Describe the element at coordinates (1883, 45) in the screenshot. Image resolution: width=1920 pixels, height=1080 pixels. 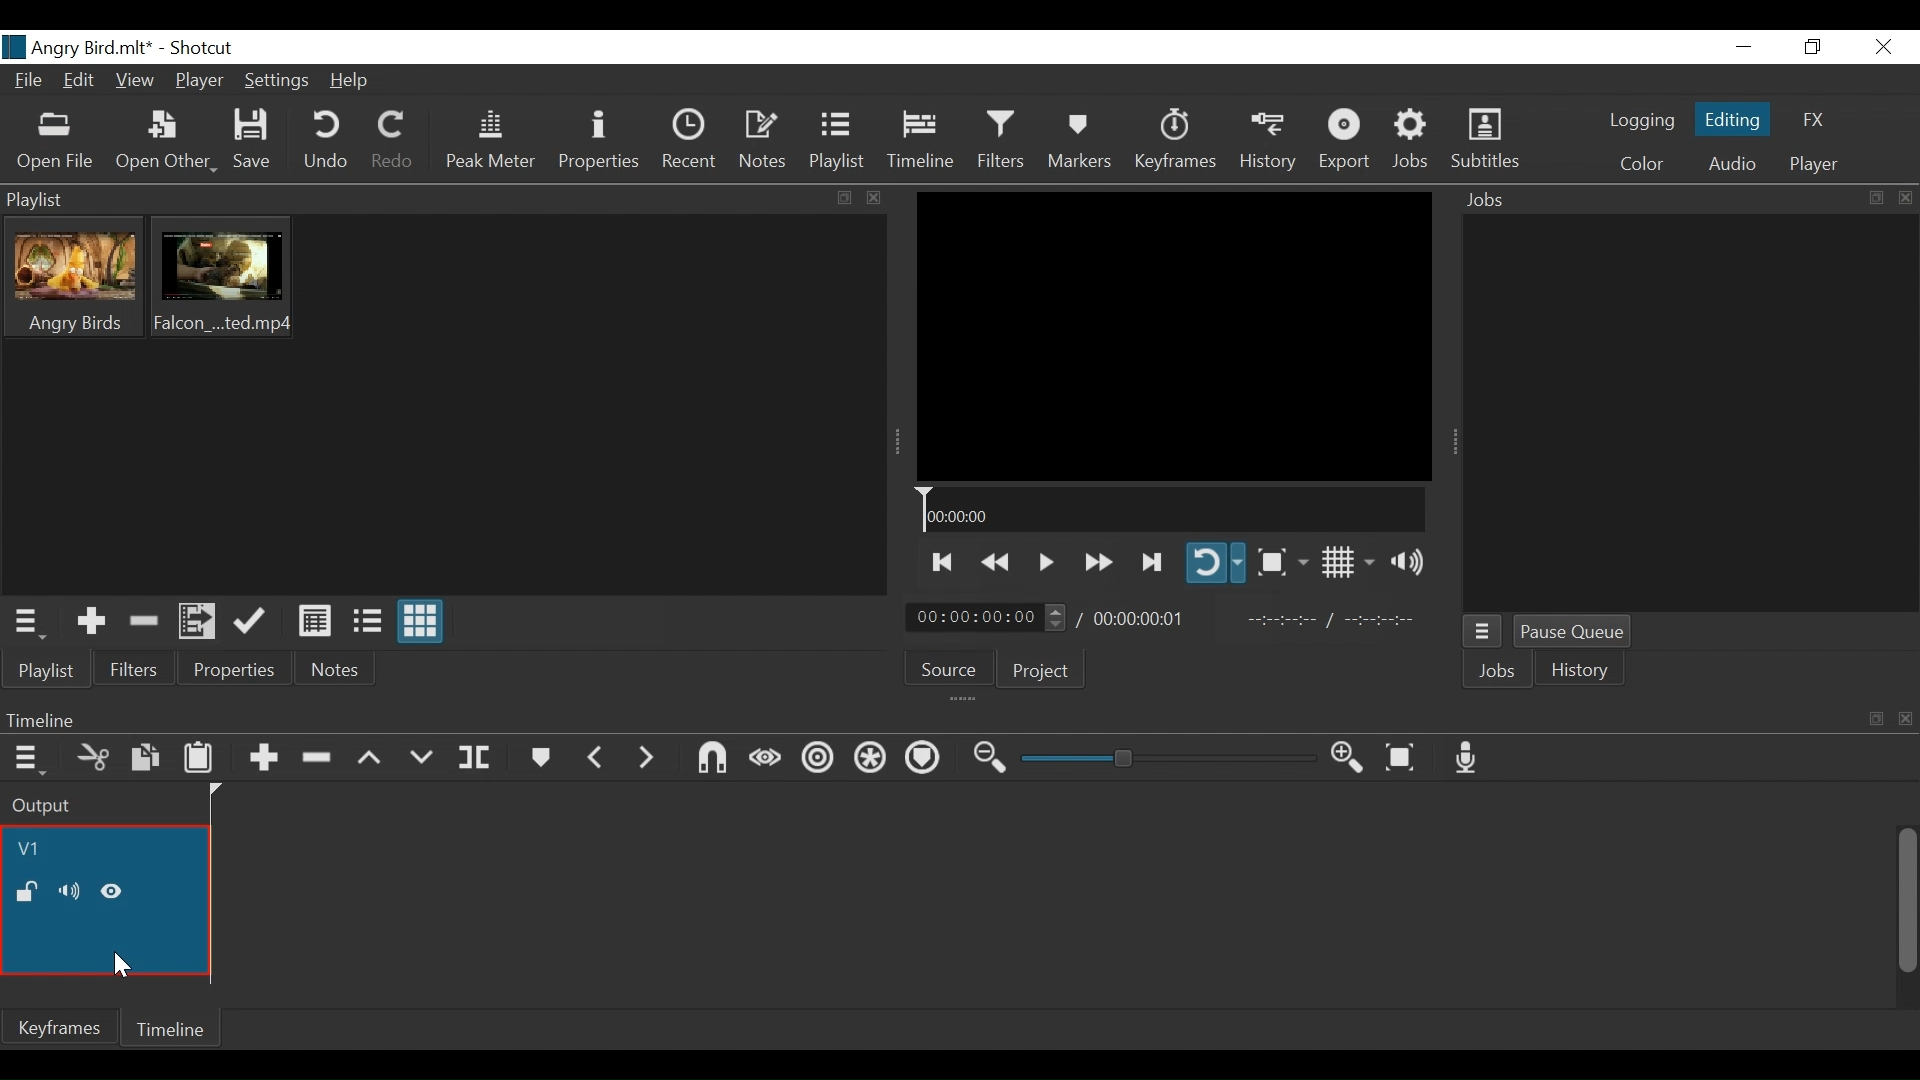
I see `Close` at that location.